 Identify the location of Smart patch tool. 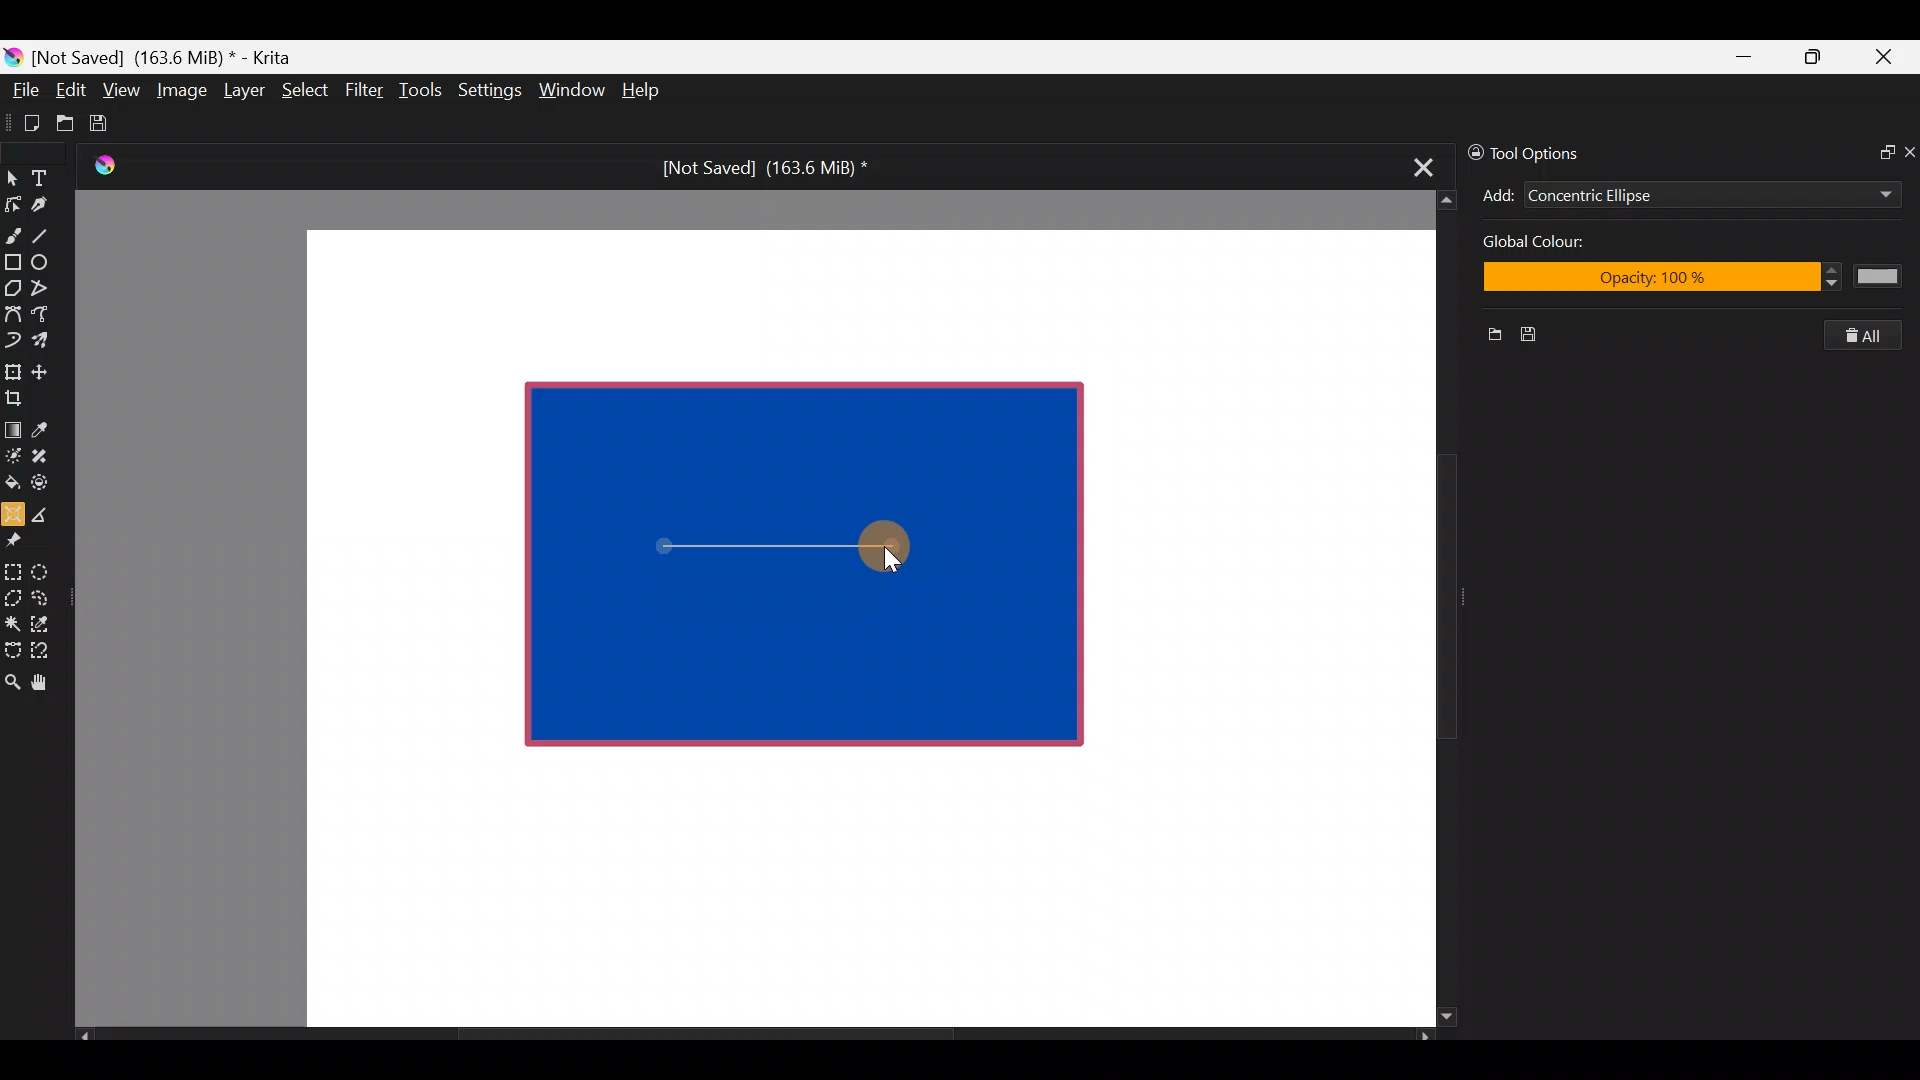
(46, 455).